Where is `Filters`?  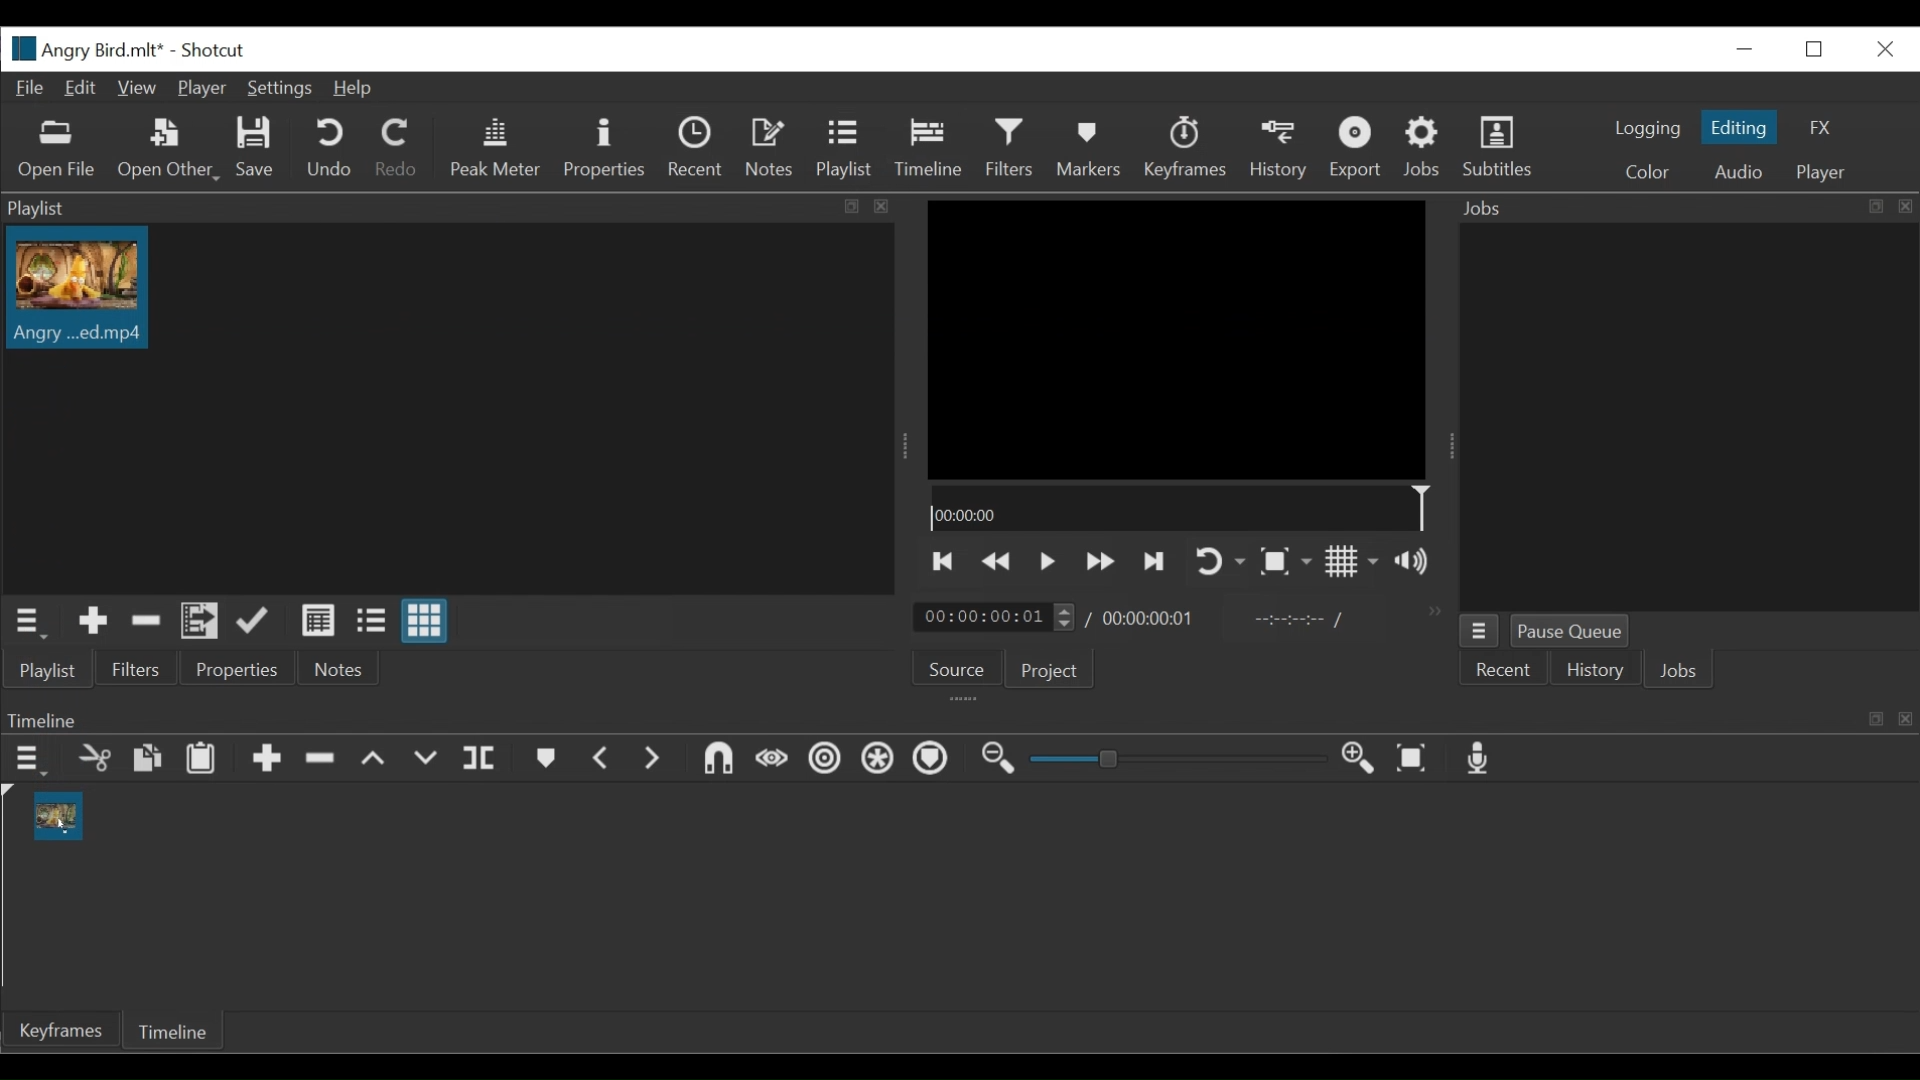
Filters is located at coordinates (1011, 147).